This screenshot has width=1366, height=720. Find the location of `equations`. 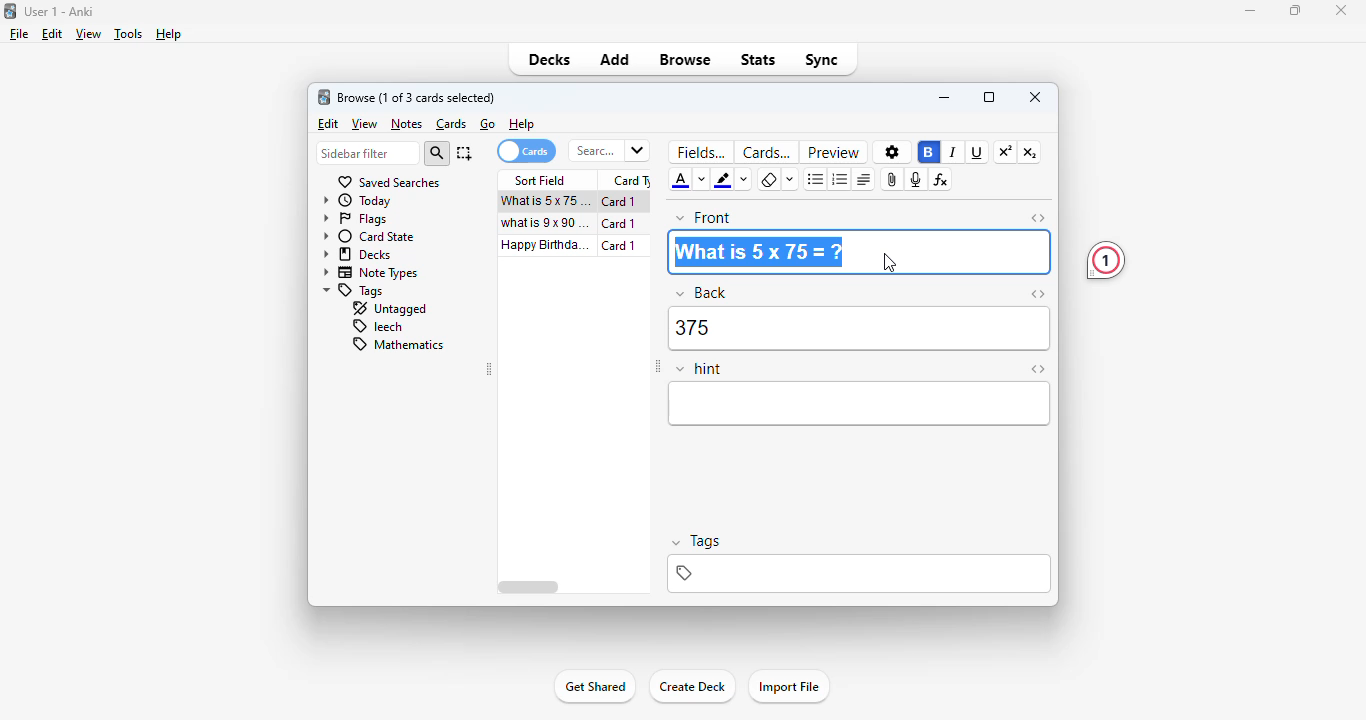

equations is located at coordinates (942, 179).